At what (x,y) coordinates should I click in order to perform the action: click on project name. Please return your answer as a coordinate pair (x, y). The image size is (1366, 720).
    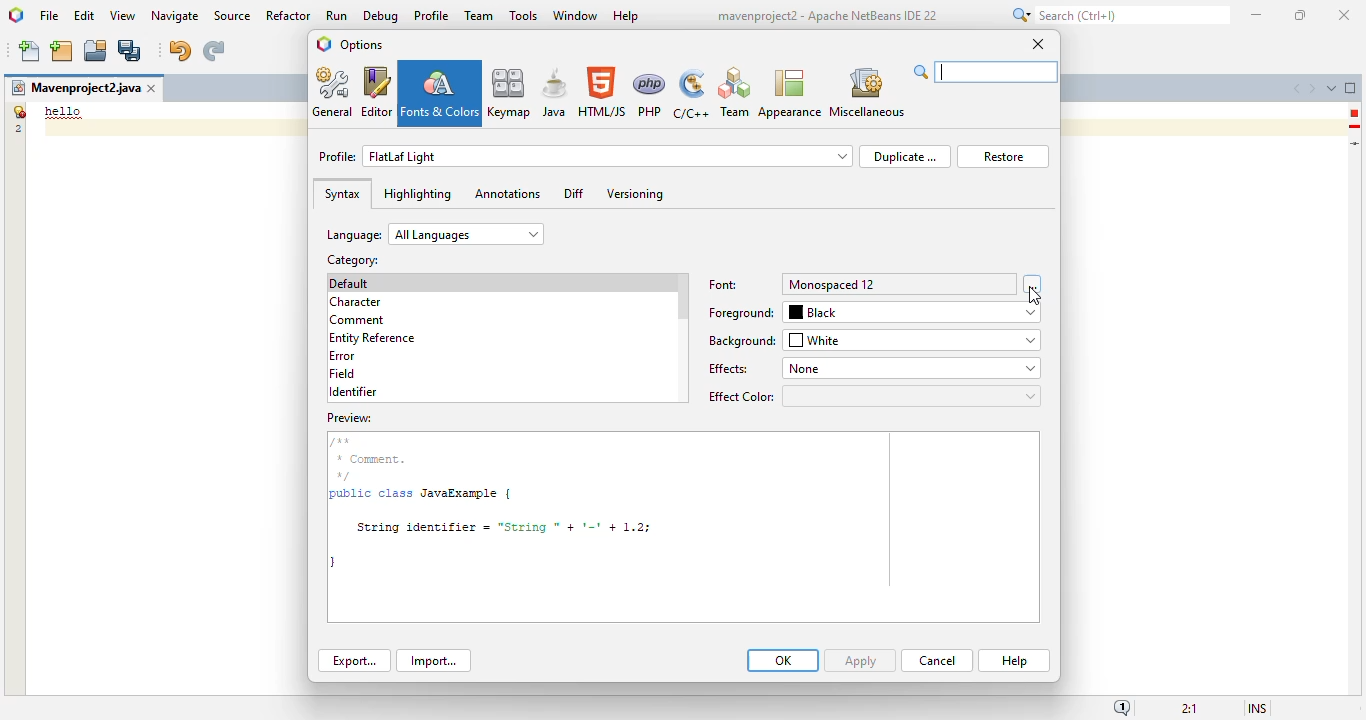
    Looking at the image, I should click on (75, 88).